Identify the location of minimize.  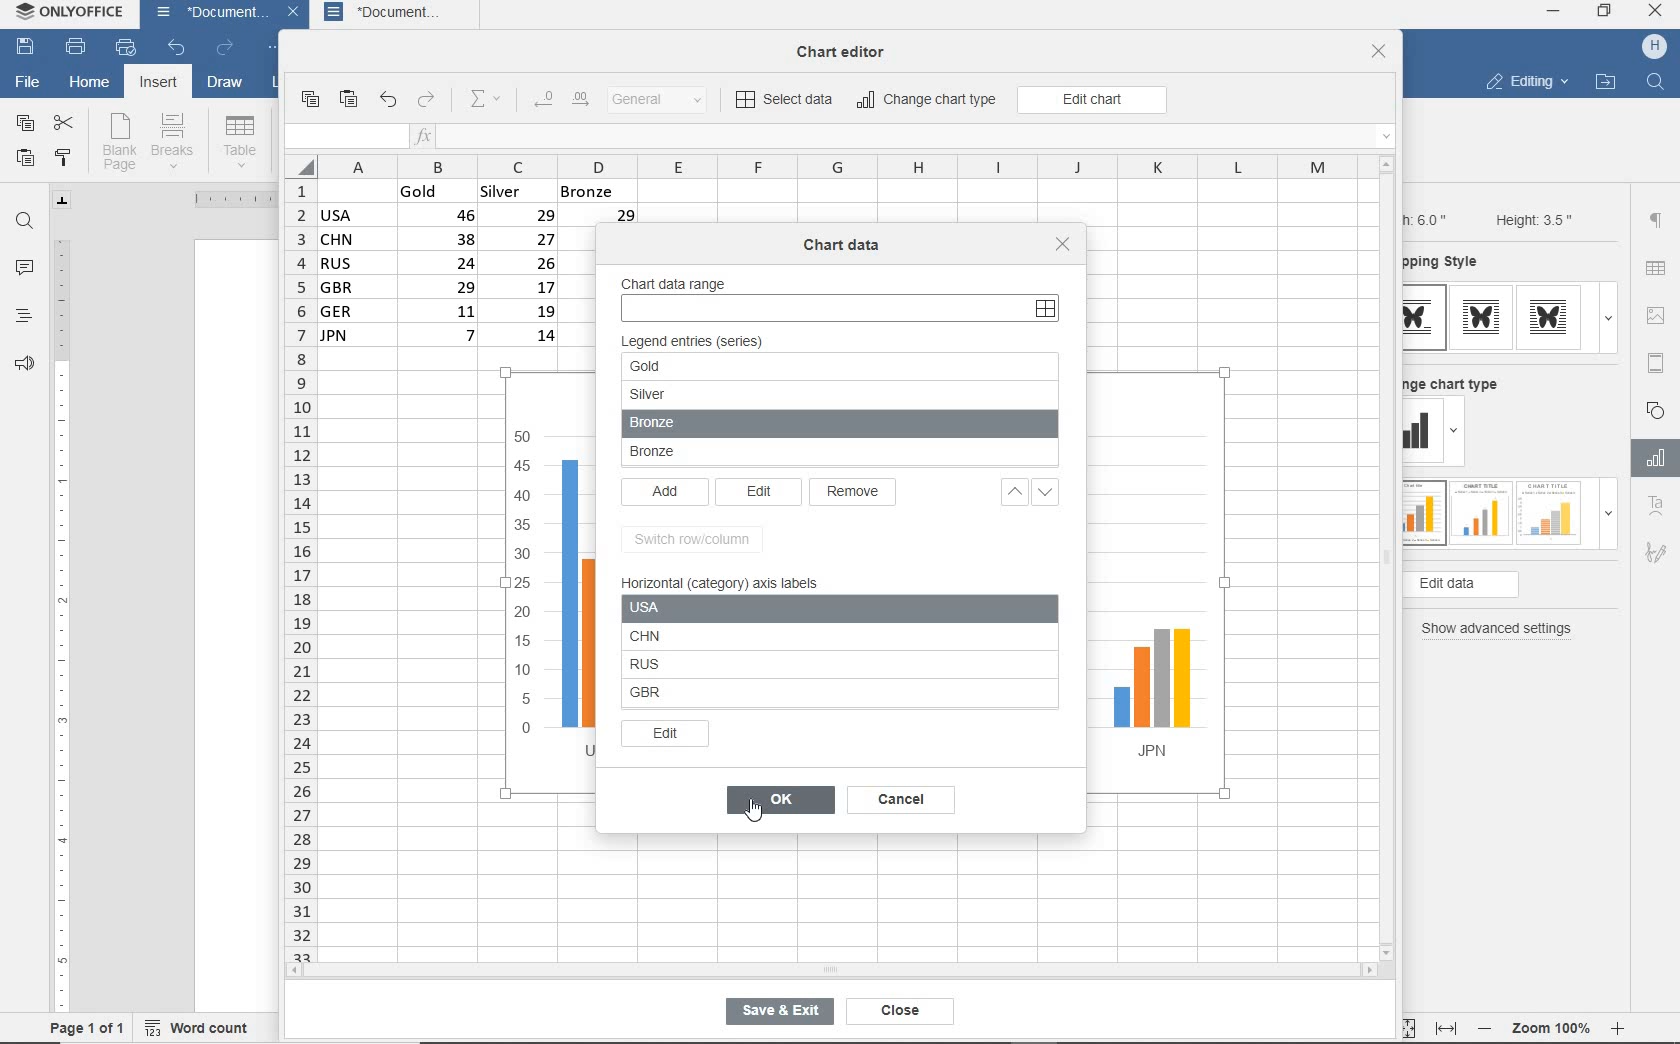
(1554, 11).